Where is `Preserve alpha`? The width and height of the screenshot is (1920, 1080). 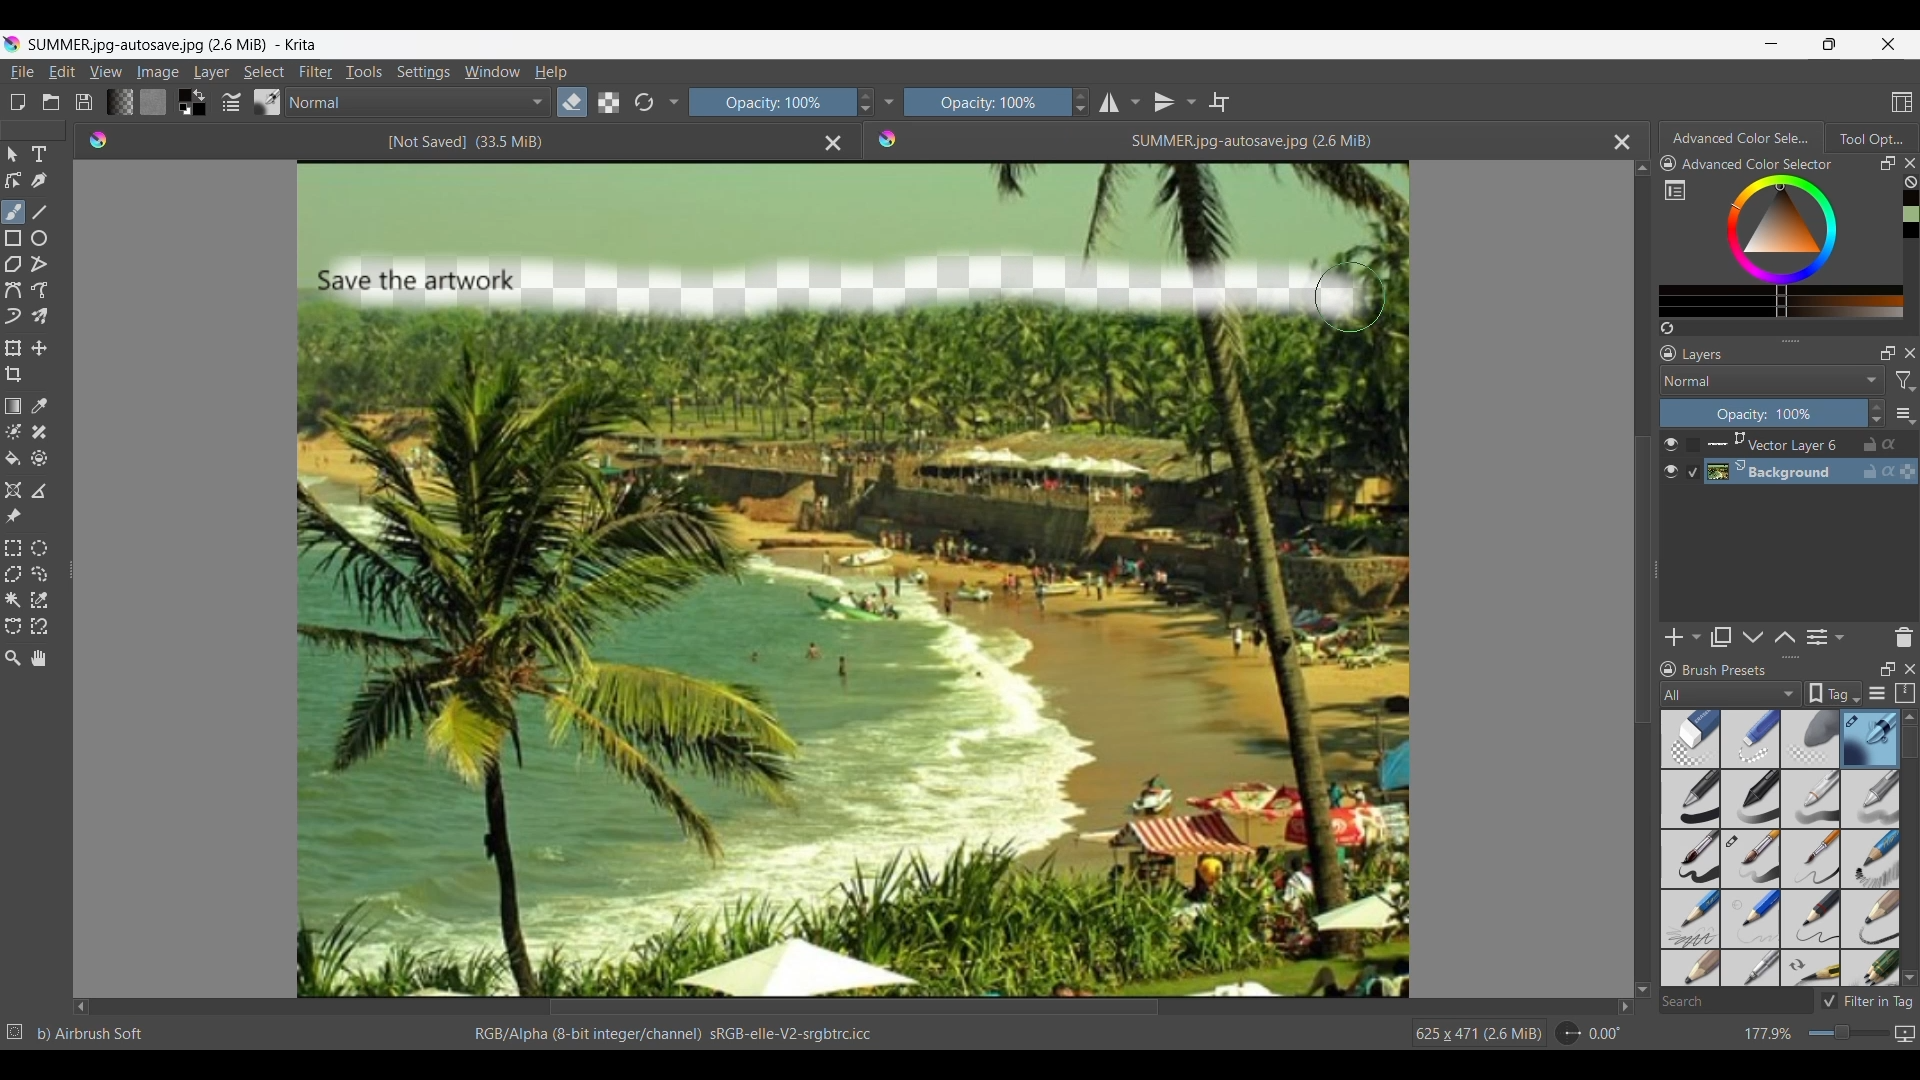
Preserve alpha is located at coordinates (609, 102).